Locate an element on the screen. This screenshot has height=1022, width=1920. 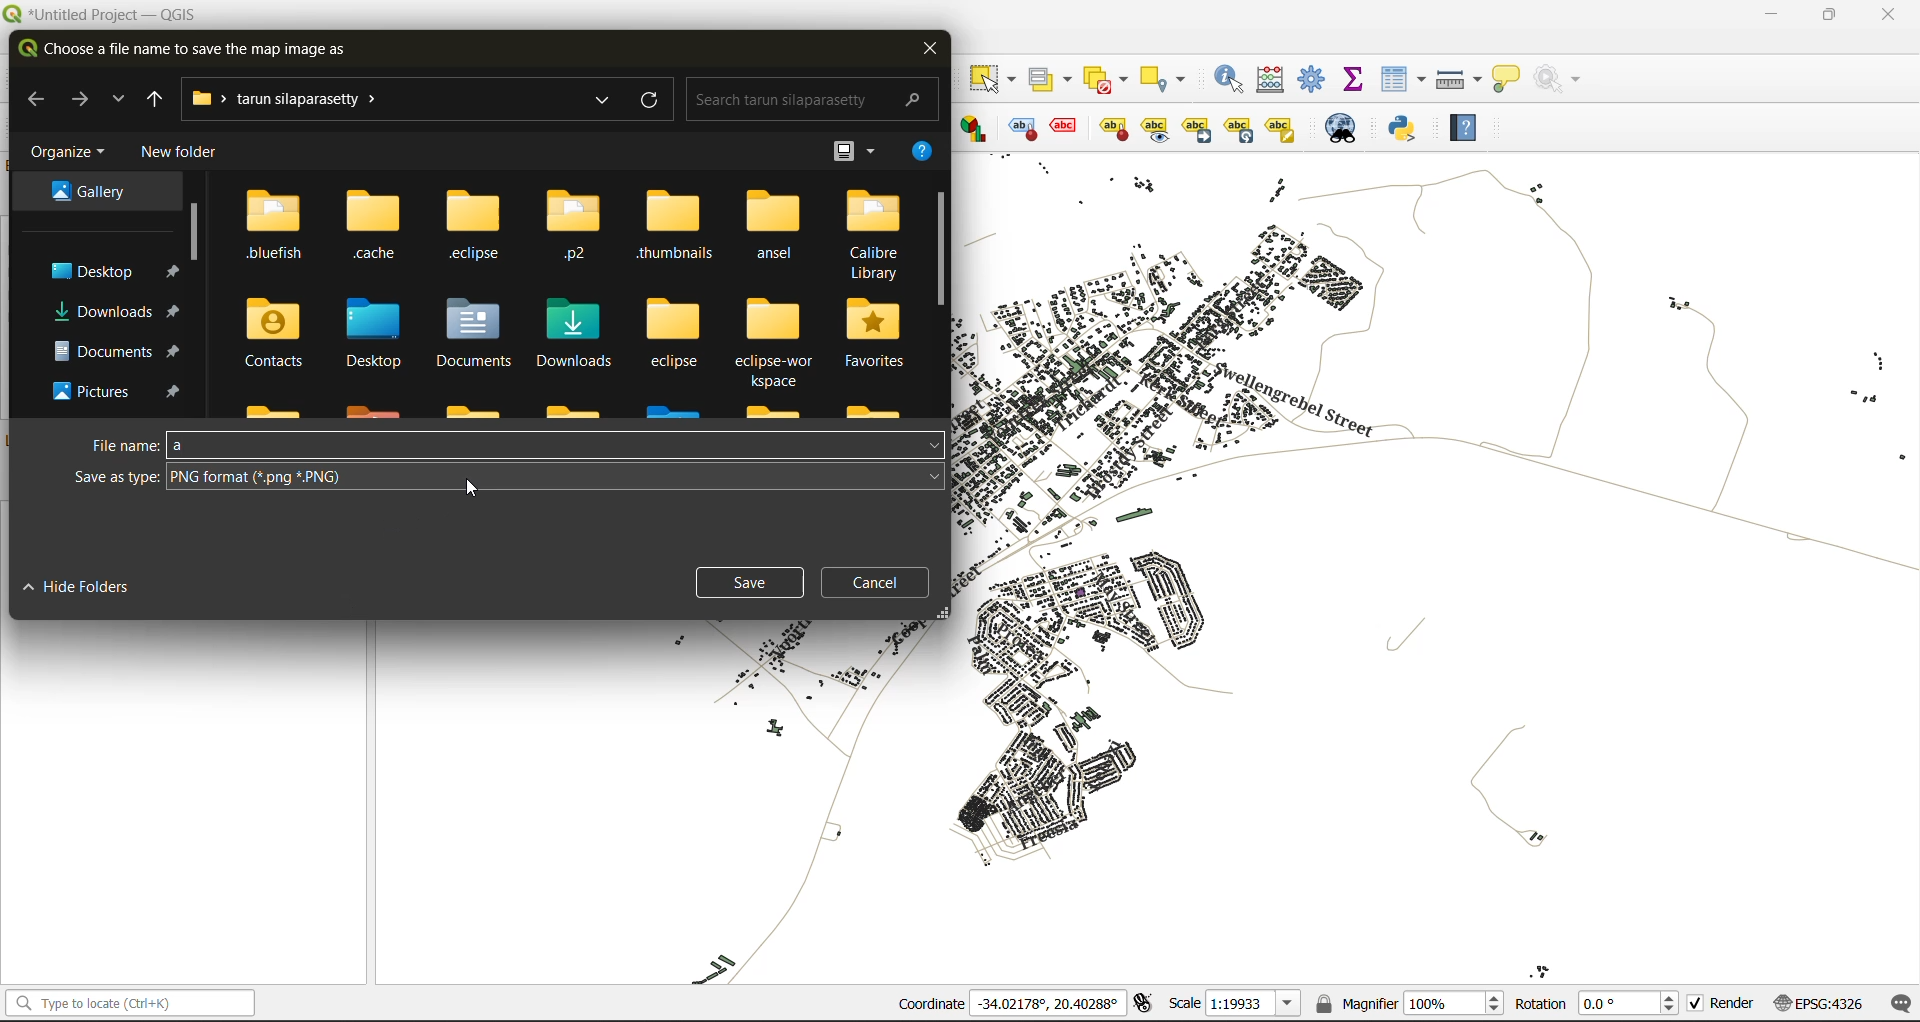
minimize is located at coordinates (1770, 15).